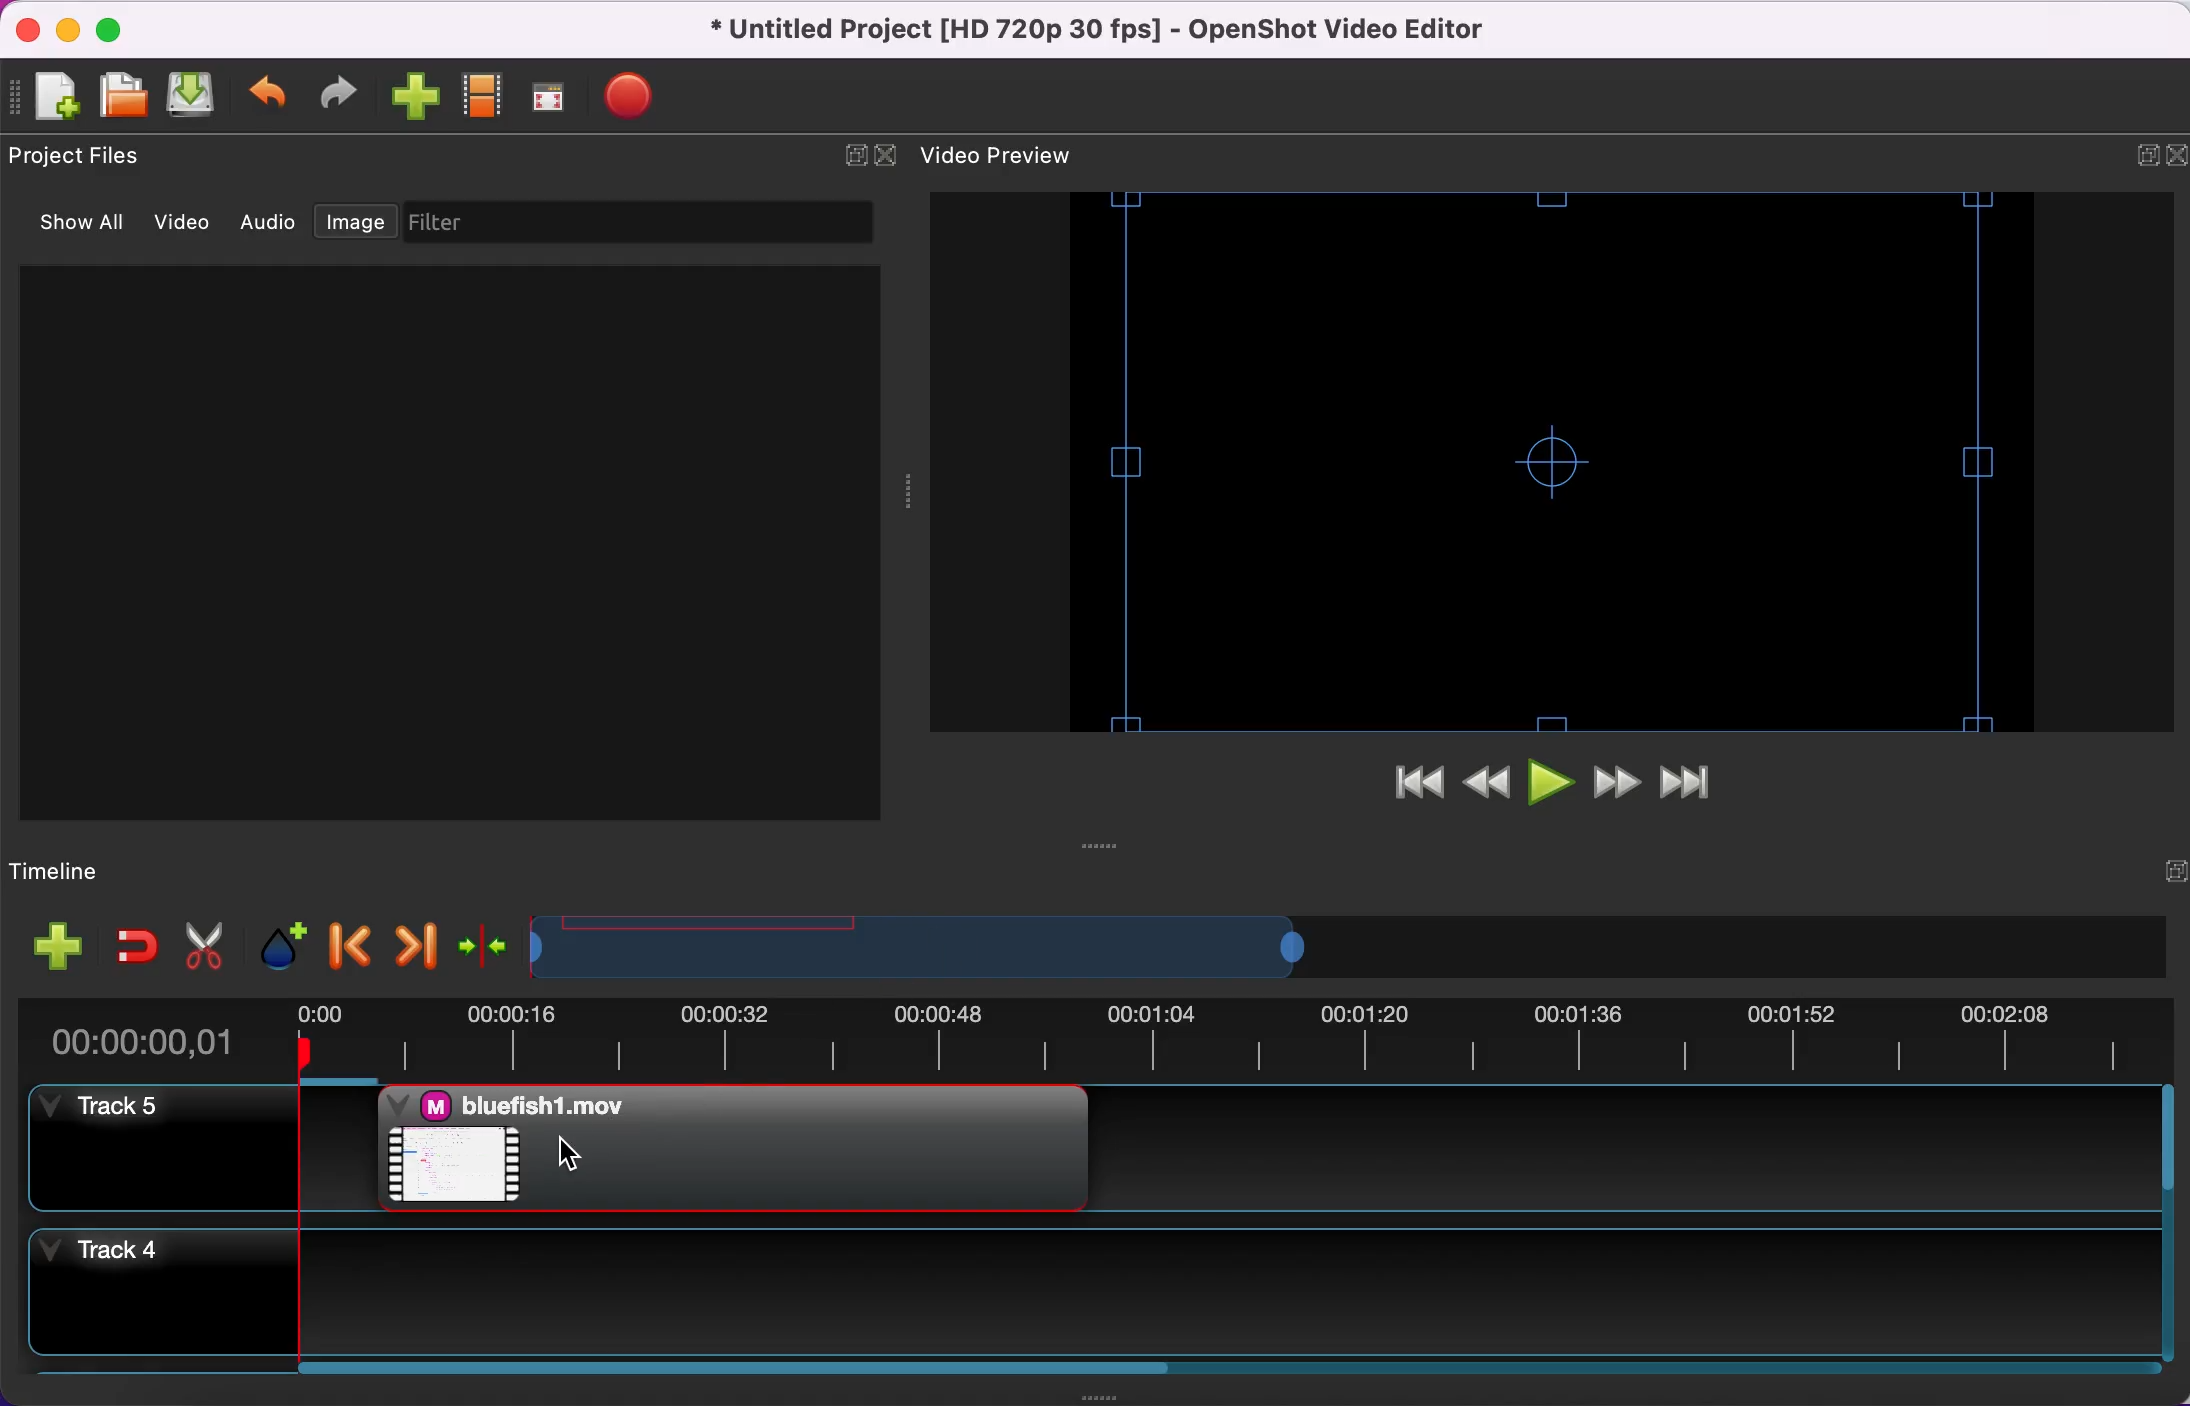 Image resolution: width=2190 pixels, height=1406 pixels. What do you see at coordinates (419, 99) in the screenshot?
I see `import file` at bounding box center [419, 99].